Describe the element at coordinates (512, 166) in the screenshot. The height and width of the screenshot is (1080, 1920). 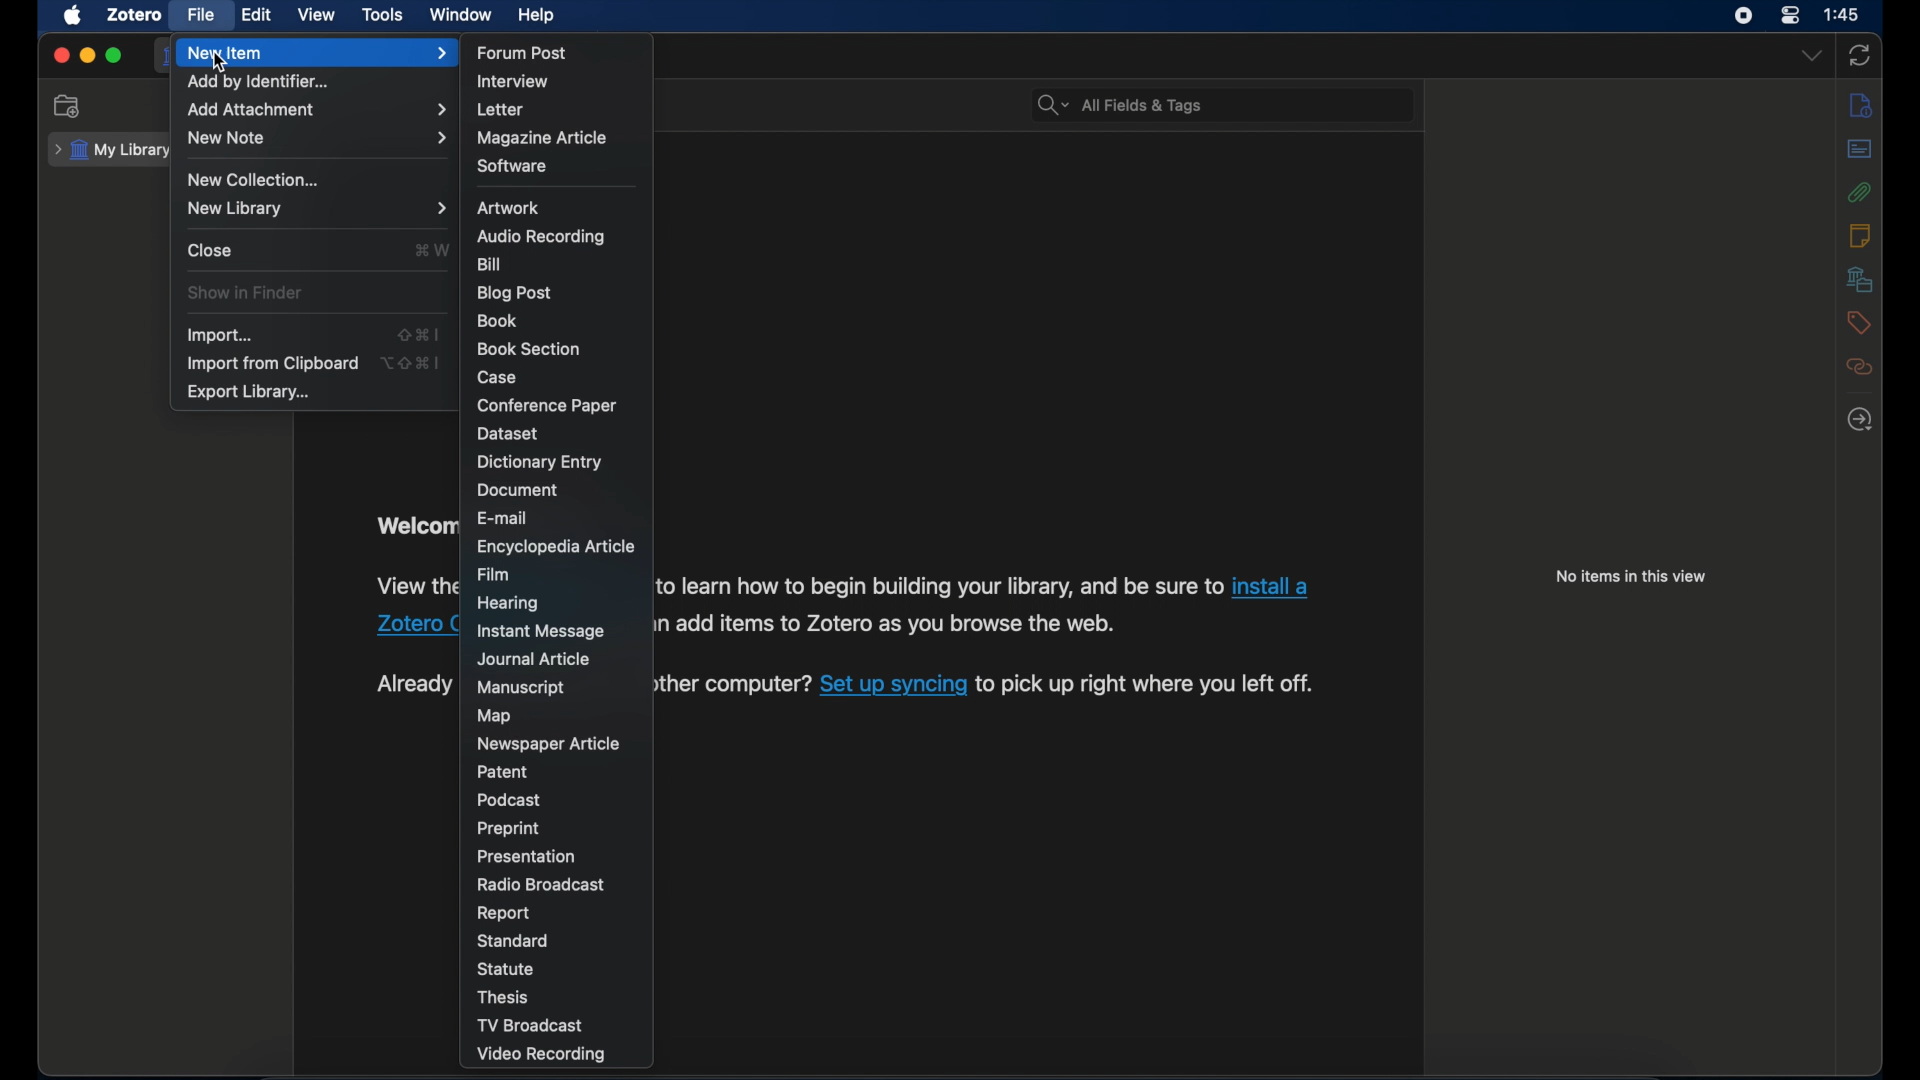
I see `software` at that location.